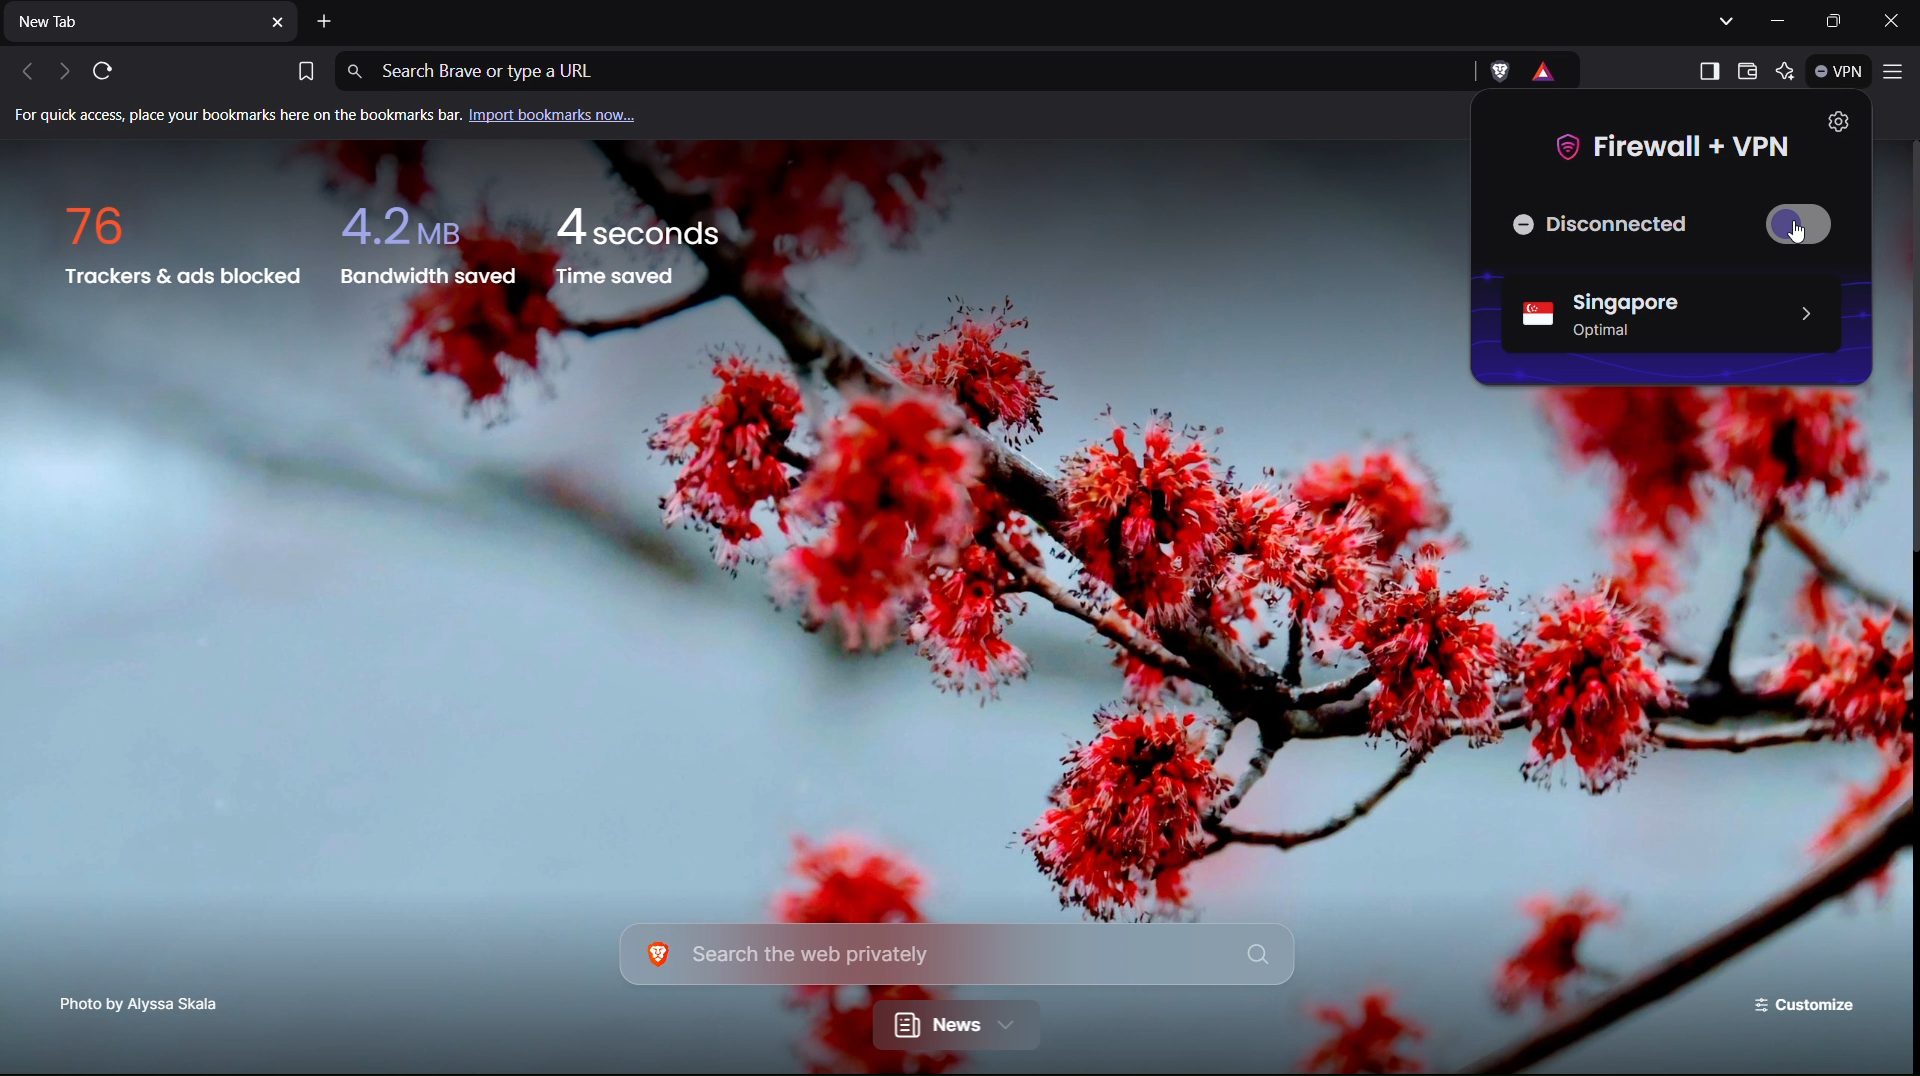  I want to click on Wallet, so click(1748, 71).